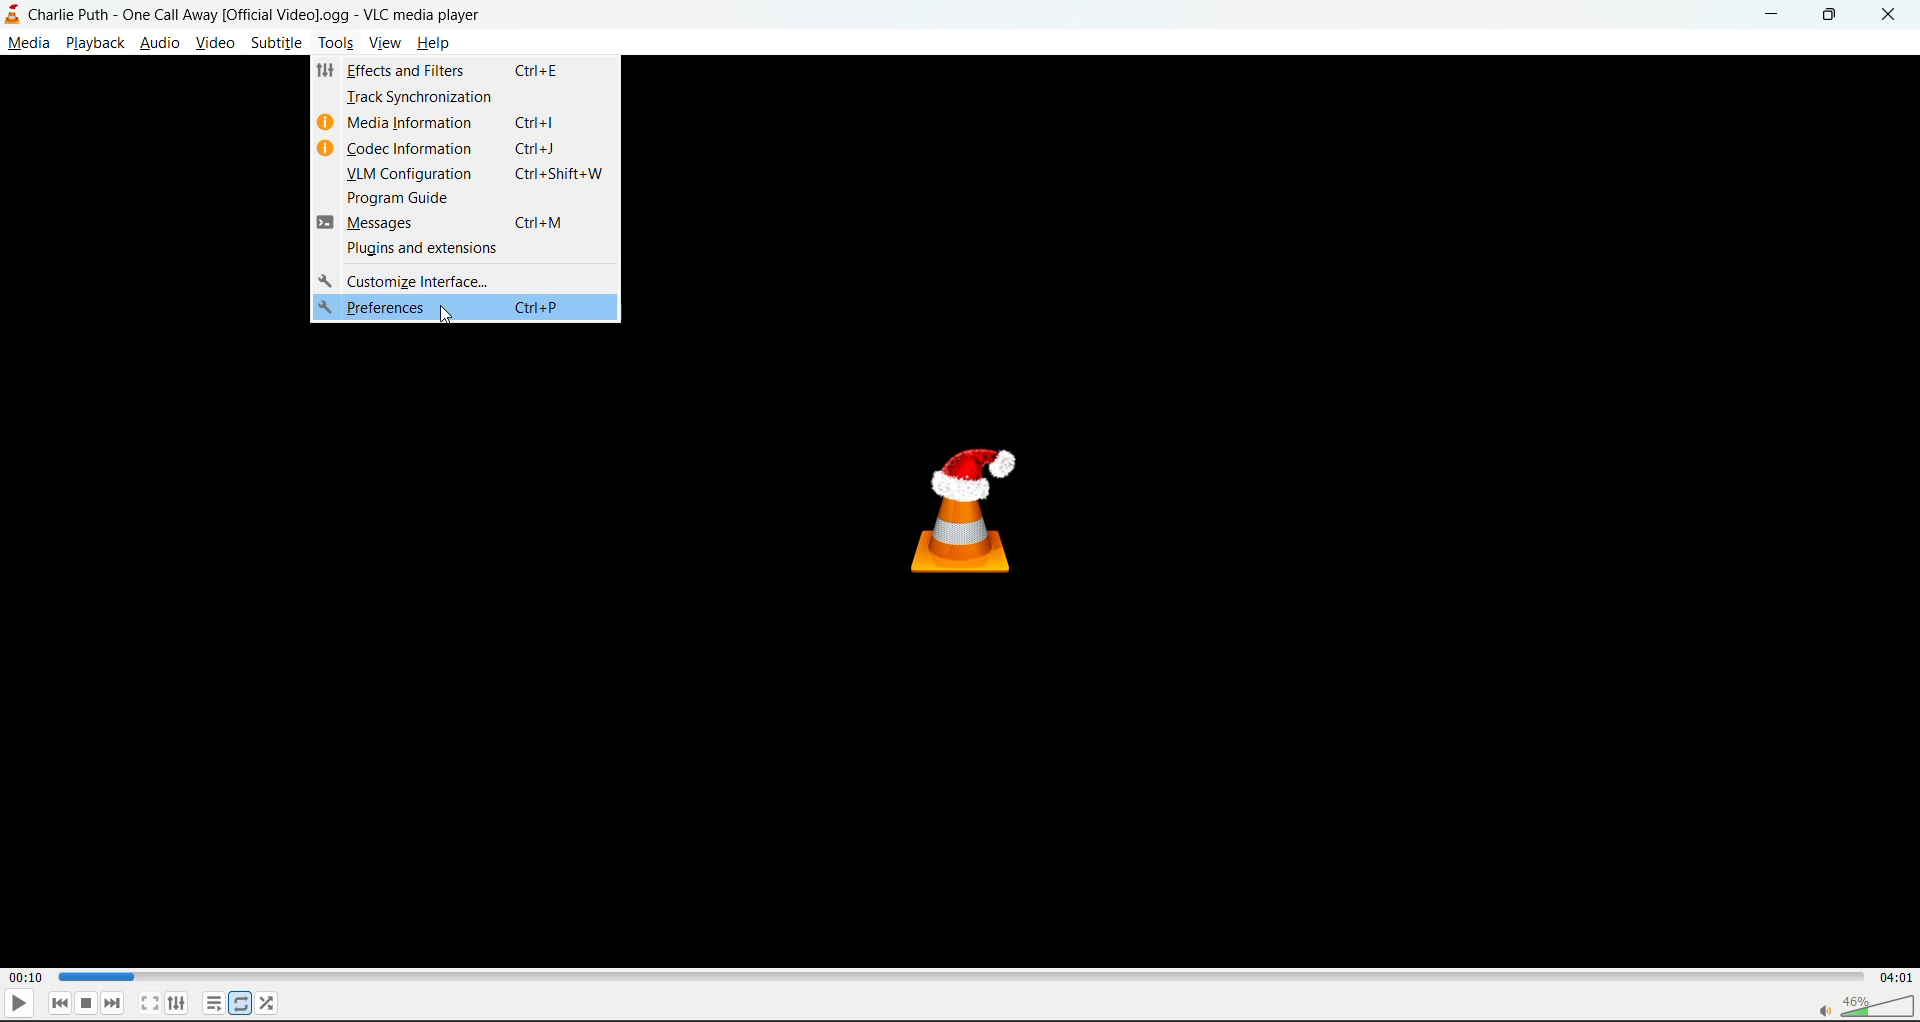 The width and height of the screenshot is (1920, 1022). I want to click on video, so click(219, 45).